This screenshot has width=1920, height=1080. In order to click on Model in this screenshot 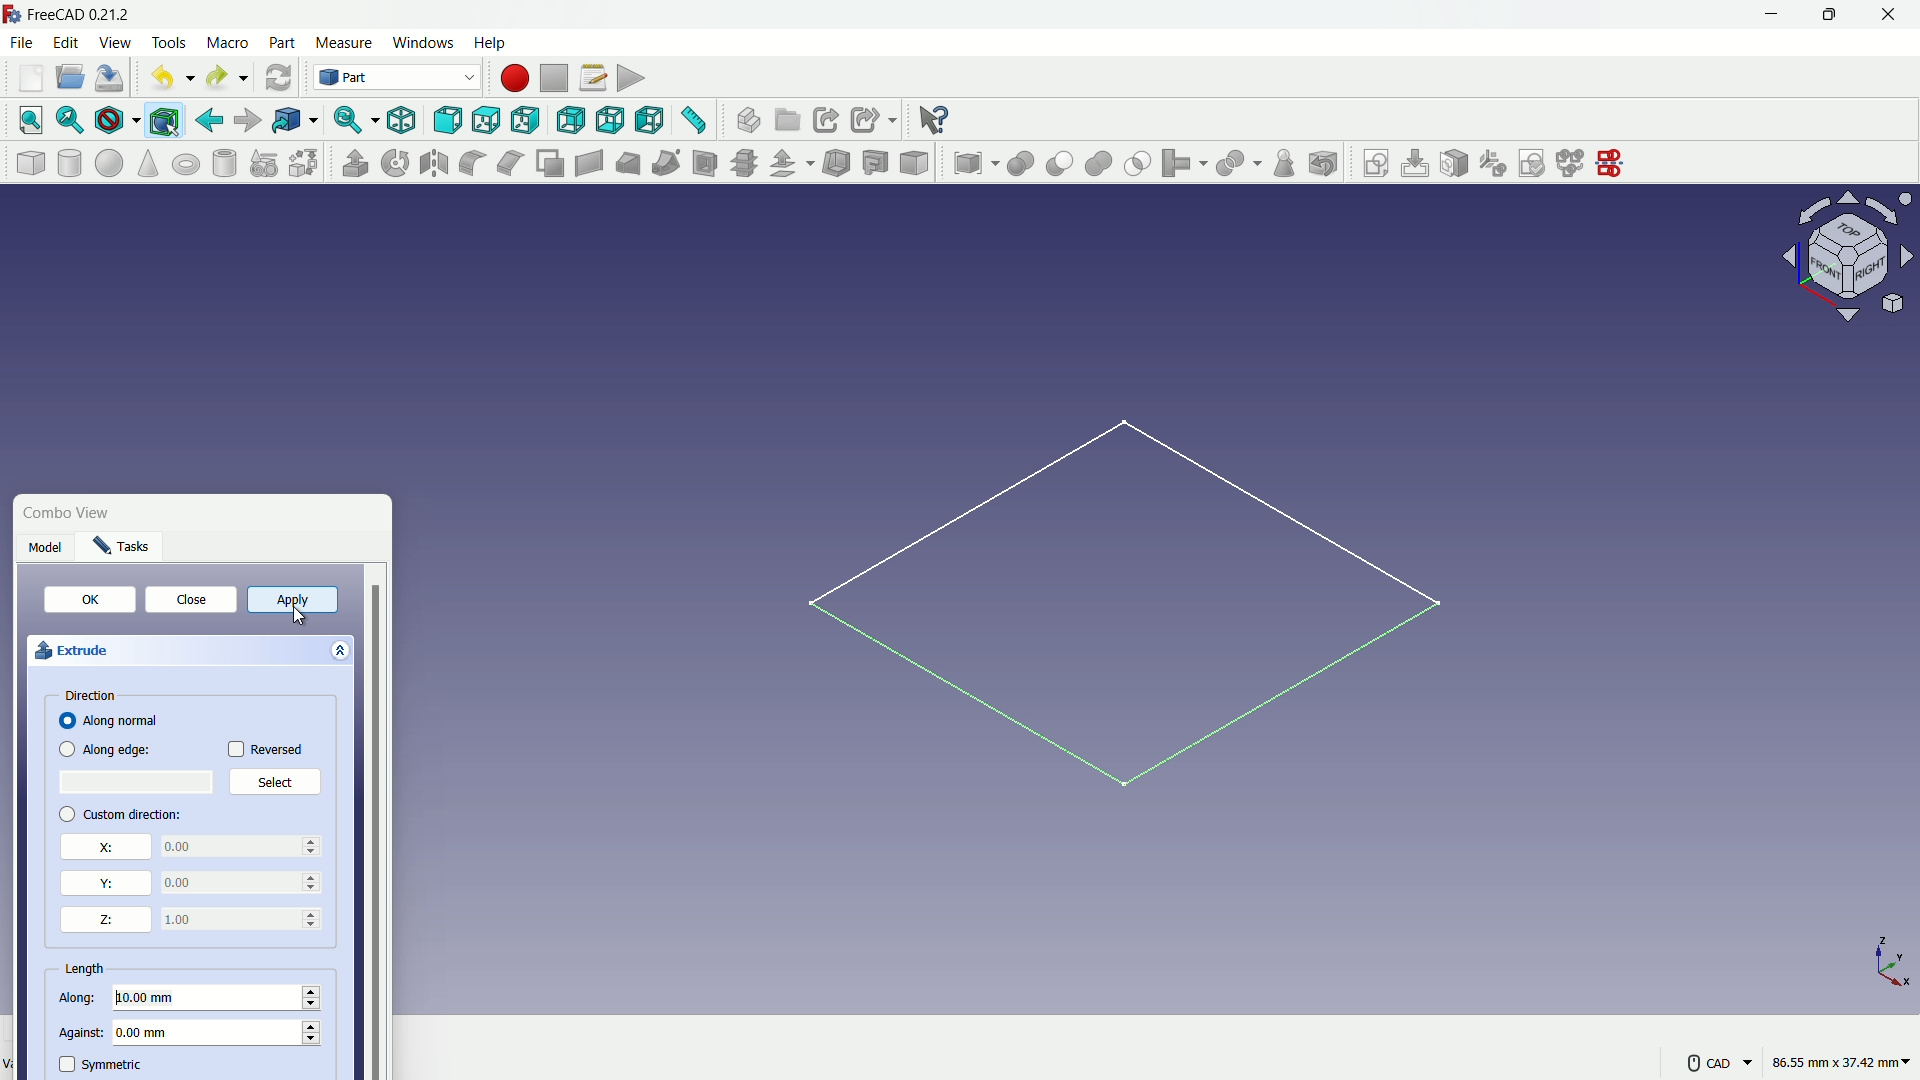, I will do `click(47, 545)`.